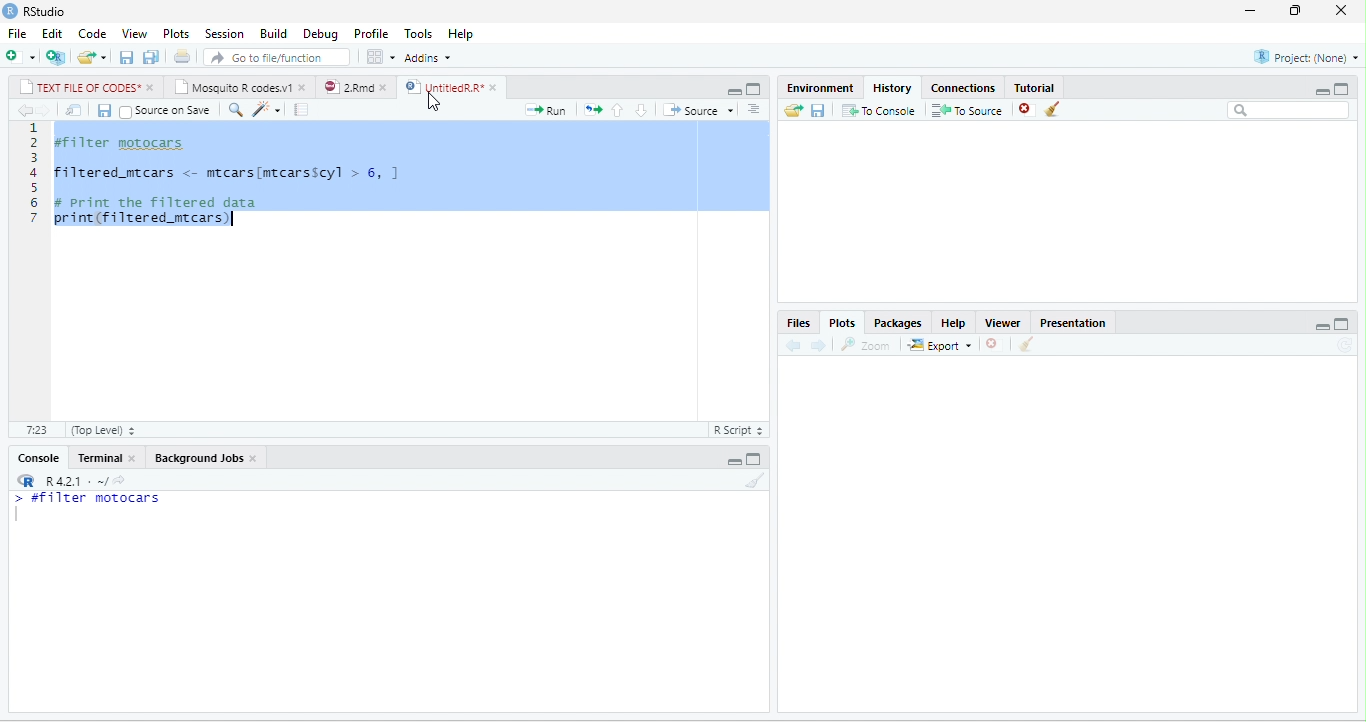 This screenshot has width=1366, height=722. I want to click on Plots, so click(843, 323).